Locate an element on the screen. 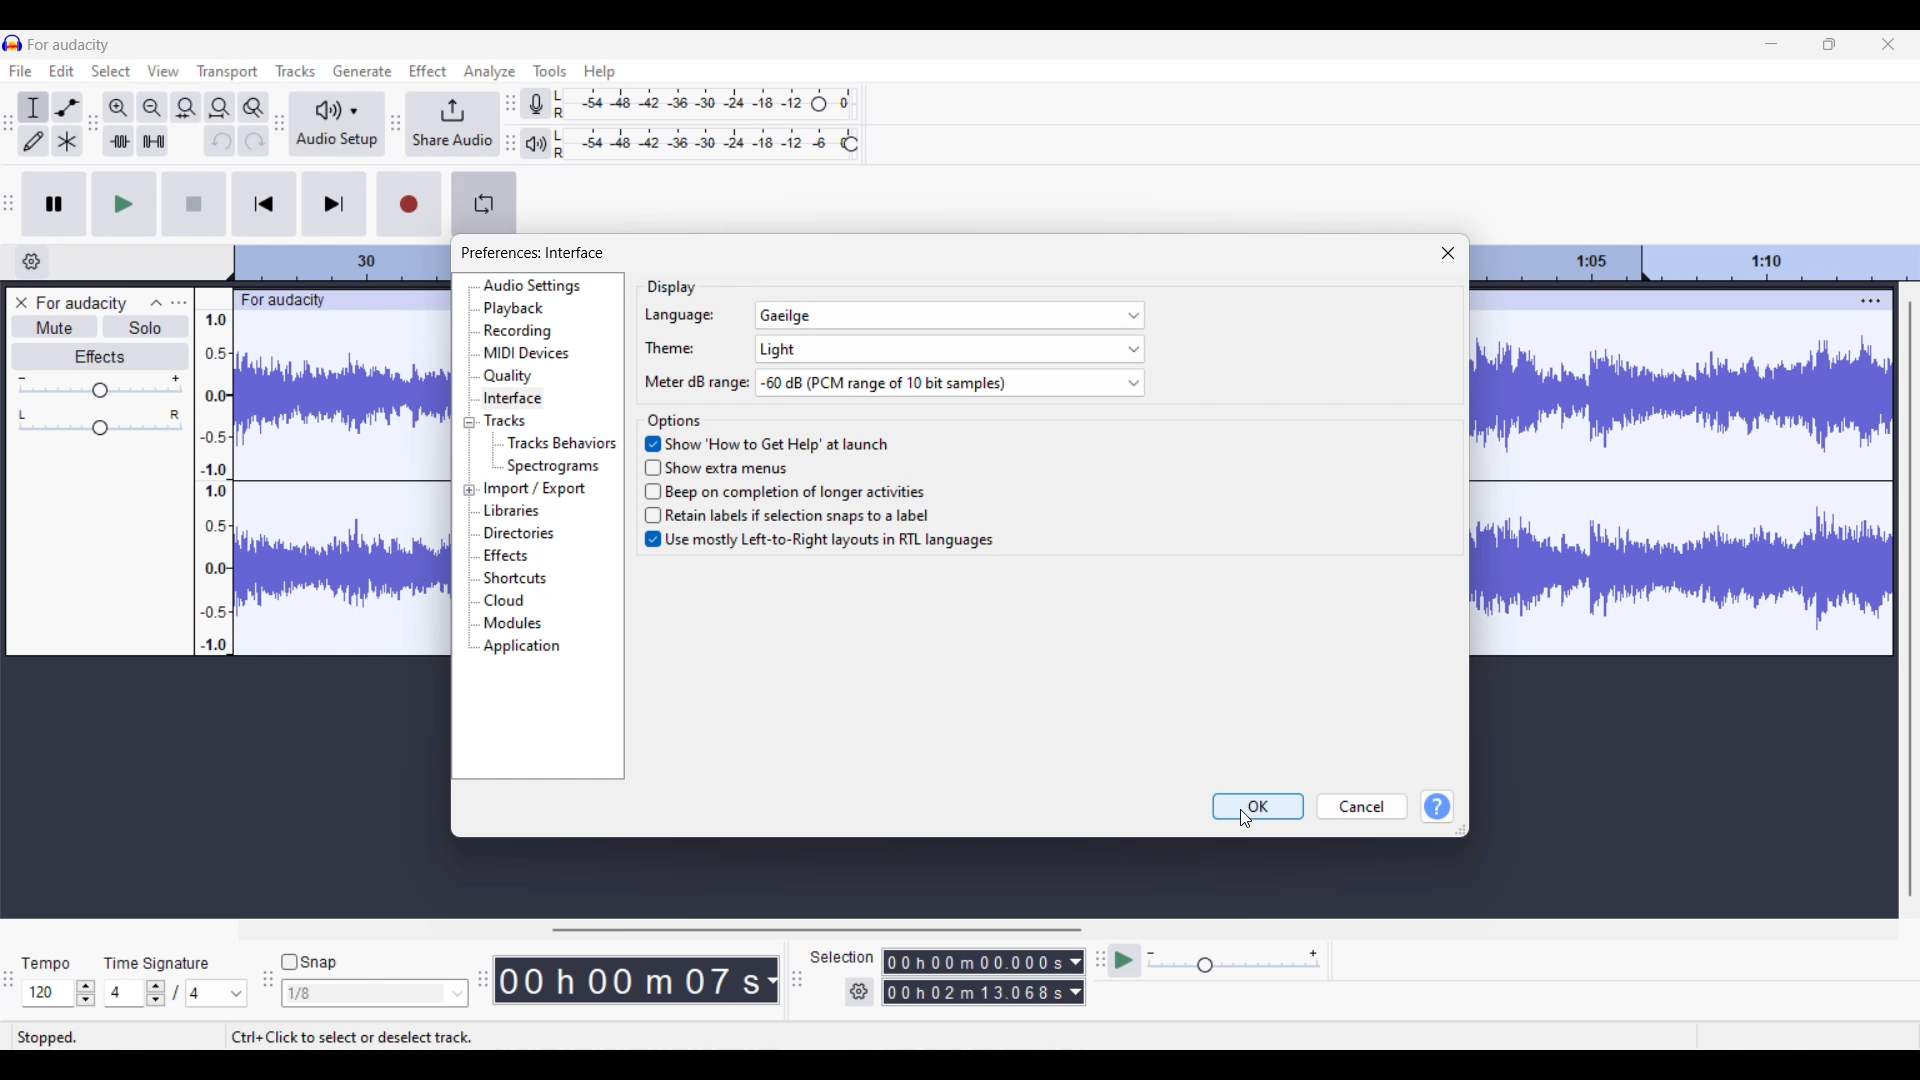 Image resolution: width=1920 pixels, height=1080 pixels. options is located at coordinates (673, 421).